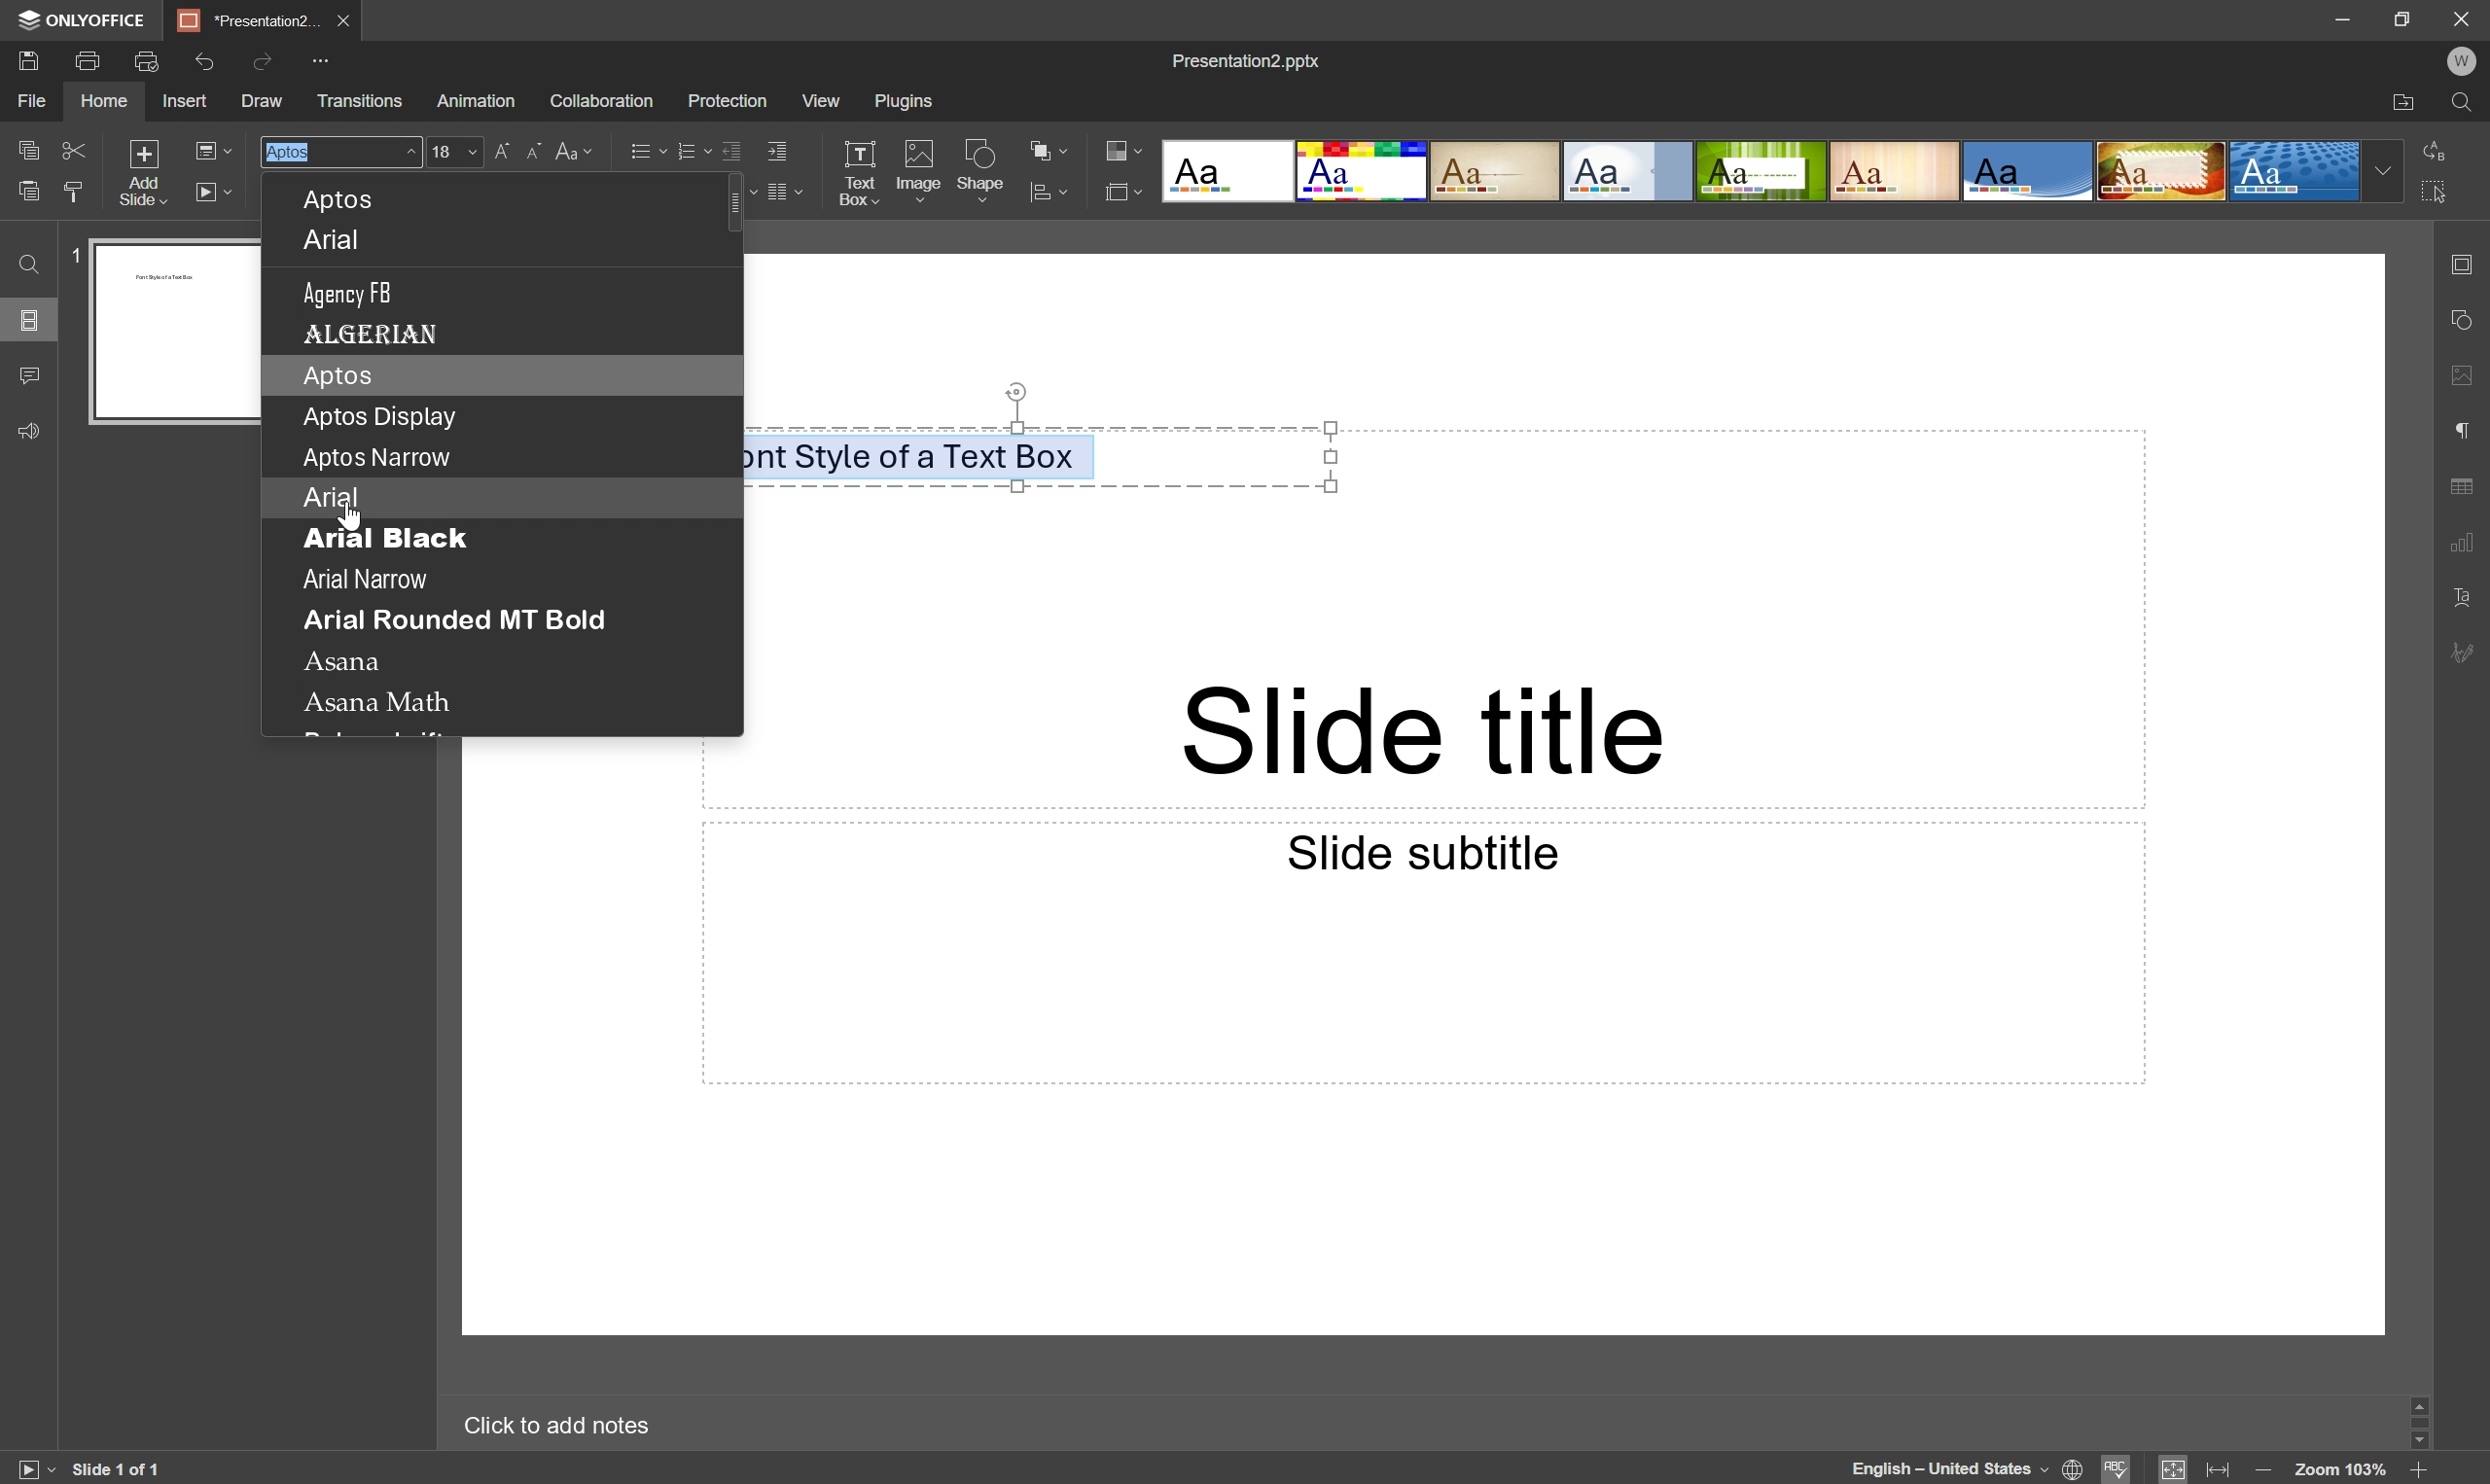  I want to click on Replace, so click(2434, 153).